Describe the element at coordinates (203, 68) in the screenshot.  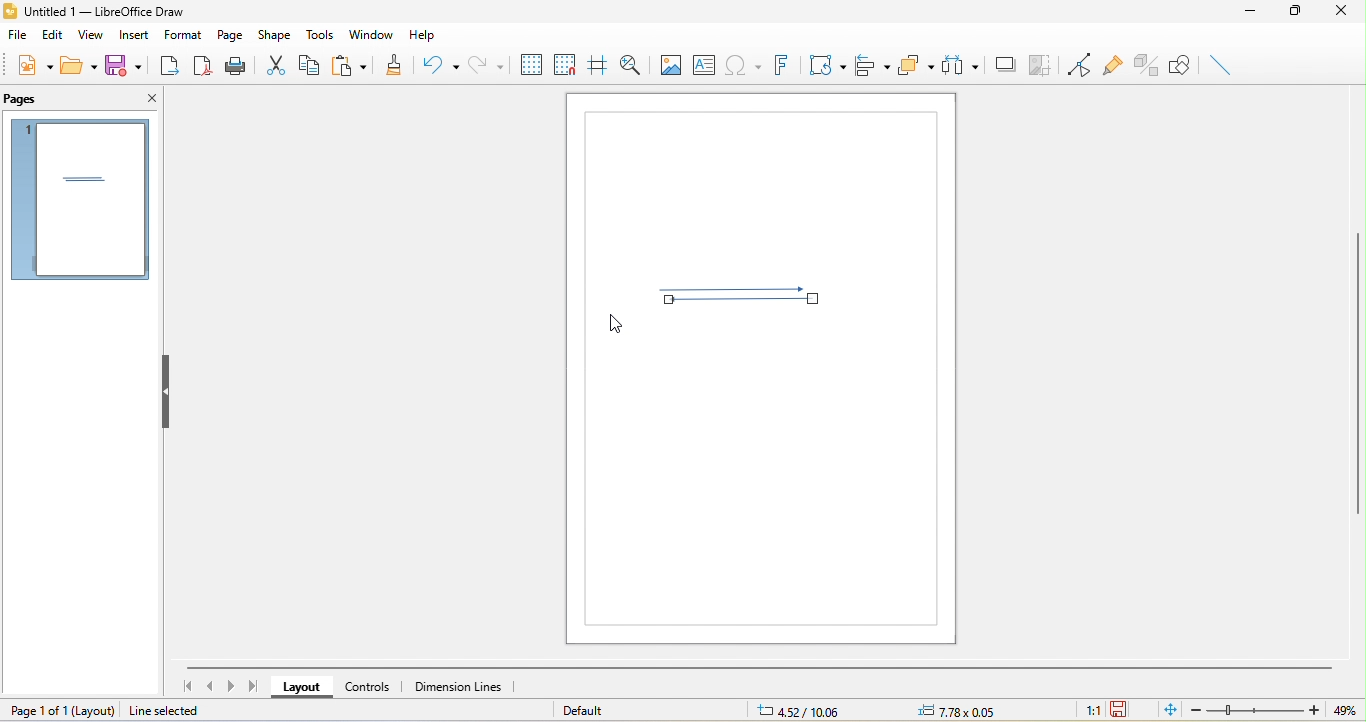
I see `export directly a pdf` at that location.